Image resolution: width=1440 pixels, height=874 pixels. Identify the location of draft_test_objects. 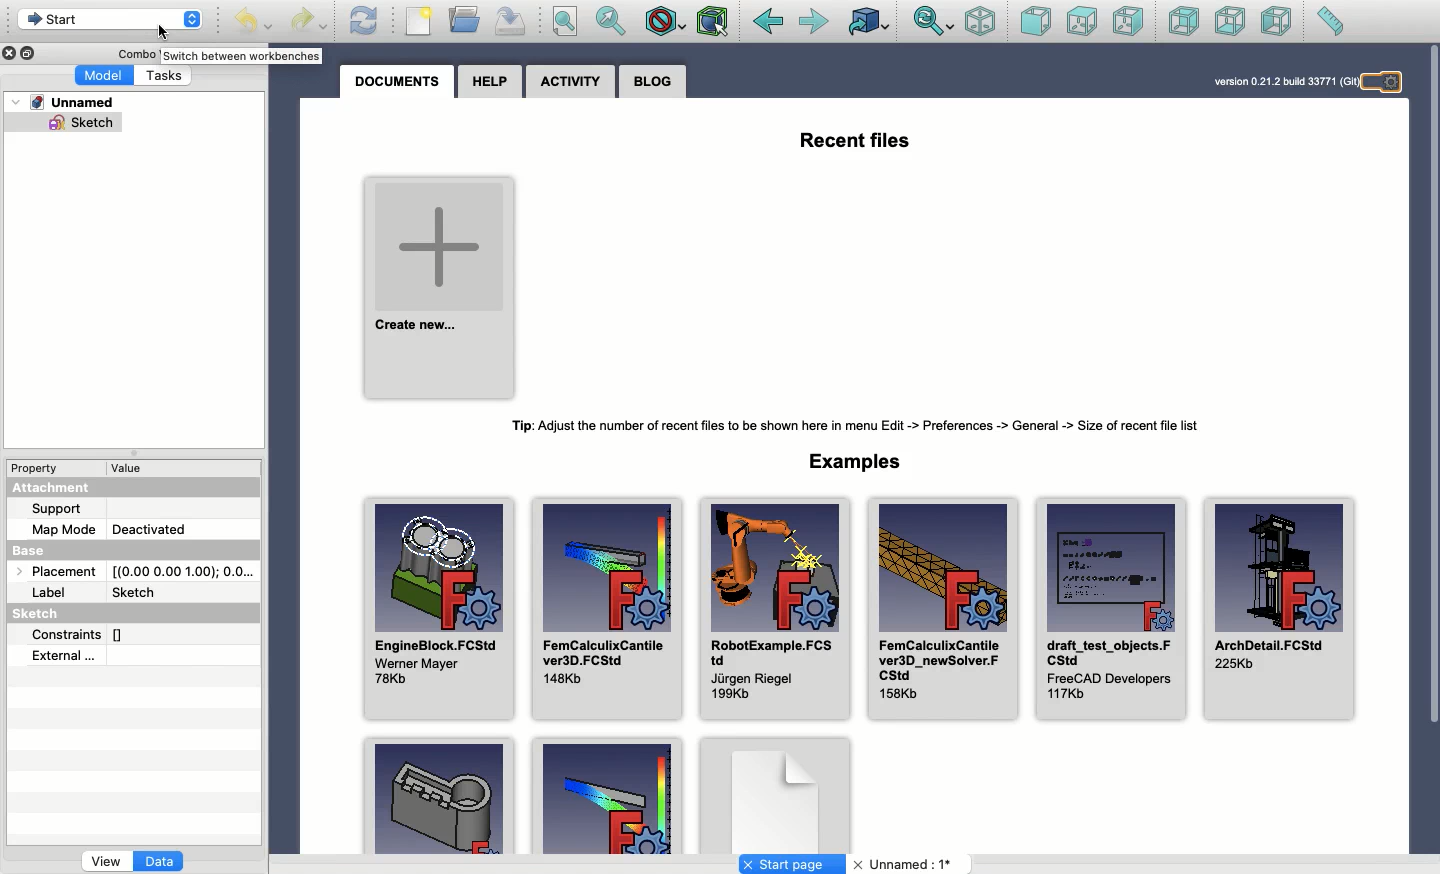
(1112, 610).